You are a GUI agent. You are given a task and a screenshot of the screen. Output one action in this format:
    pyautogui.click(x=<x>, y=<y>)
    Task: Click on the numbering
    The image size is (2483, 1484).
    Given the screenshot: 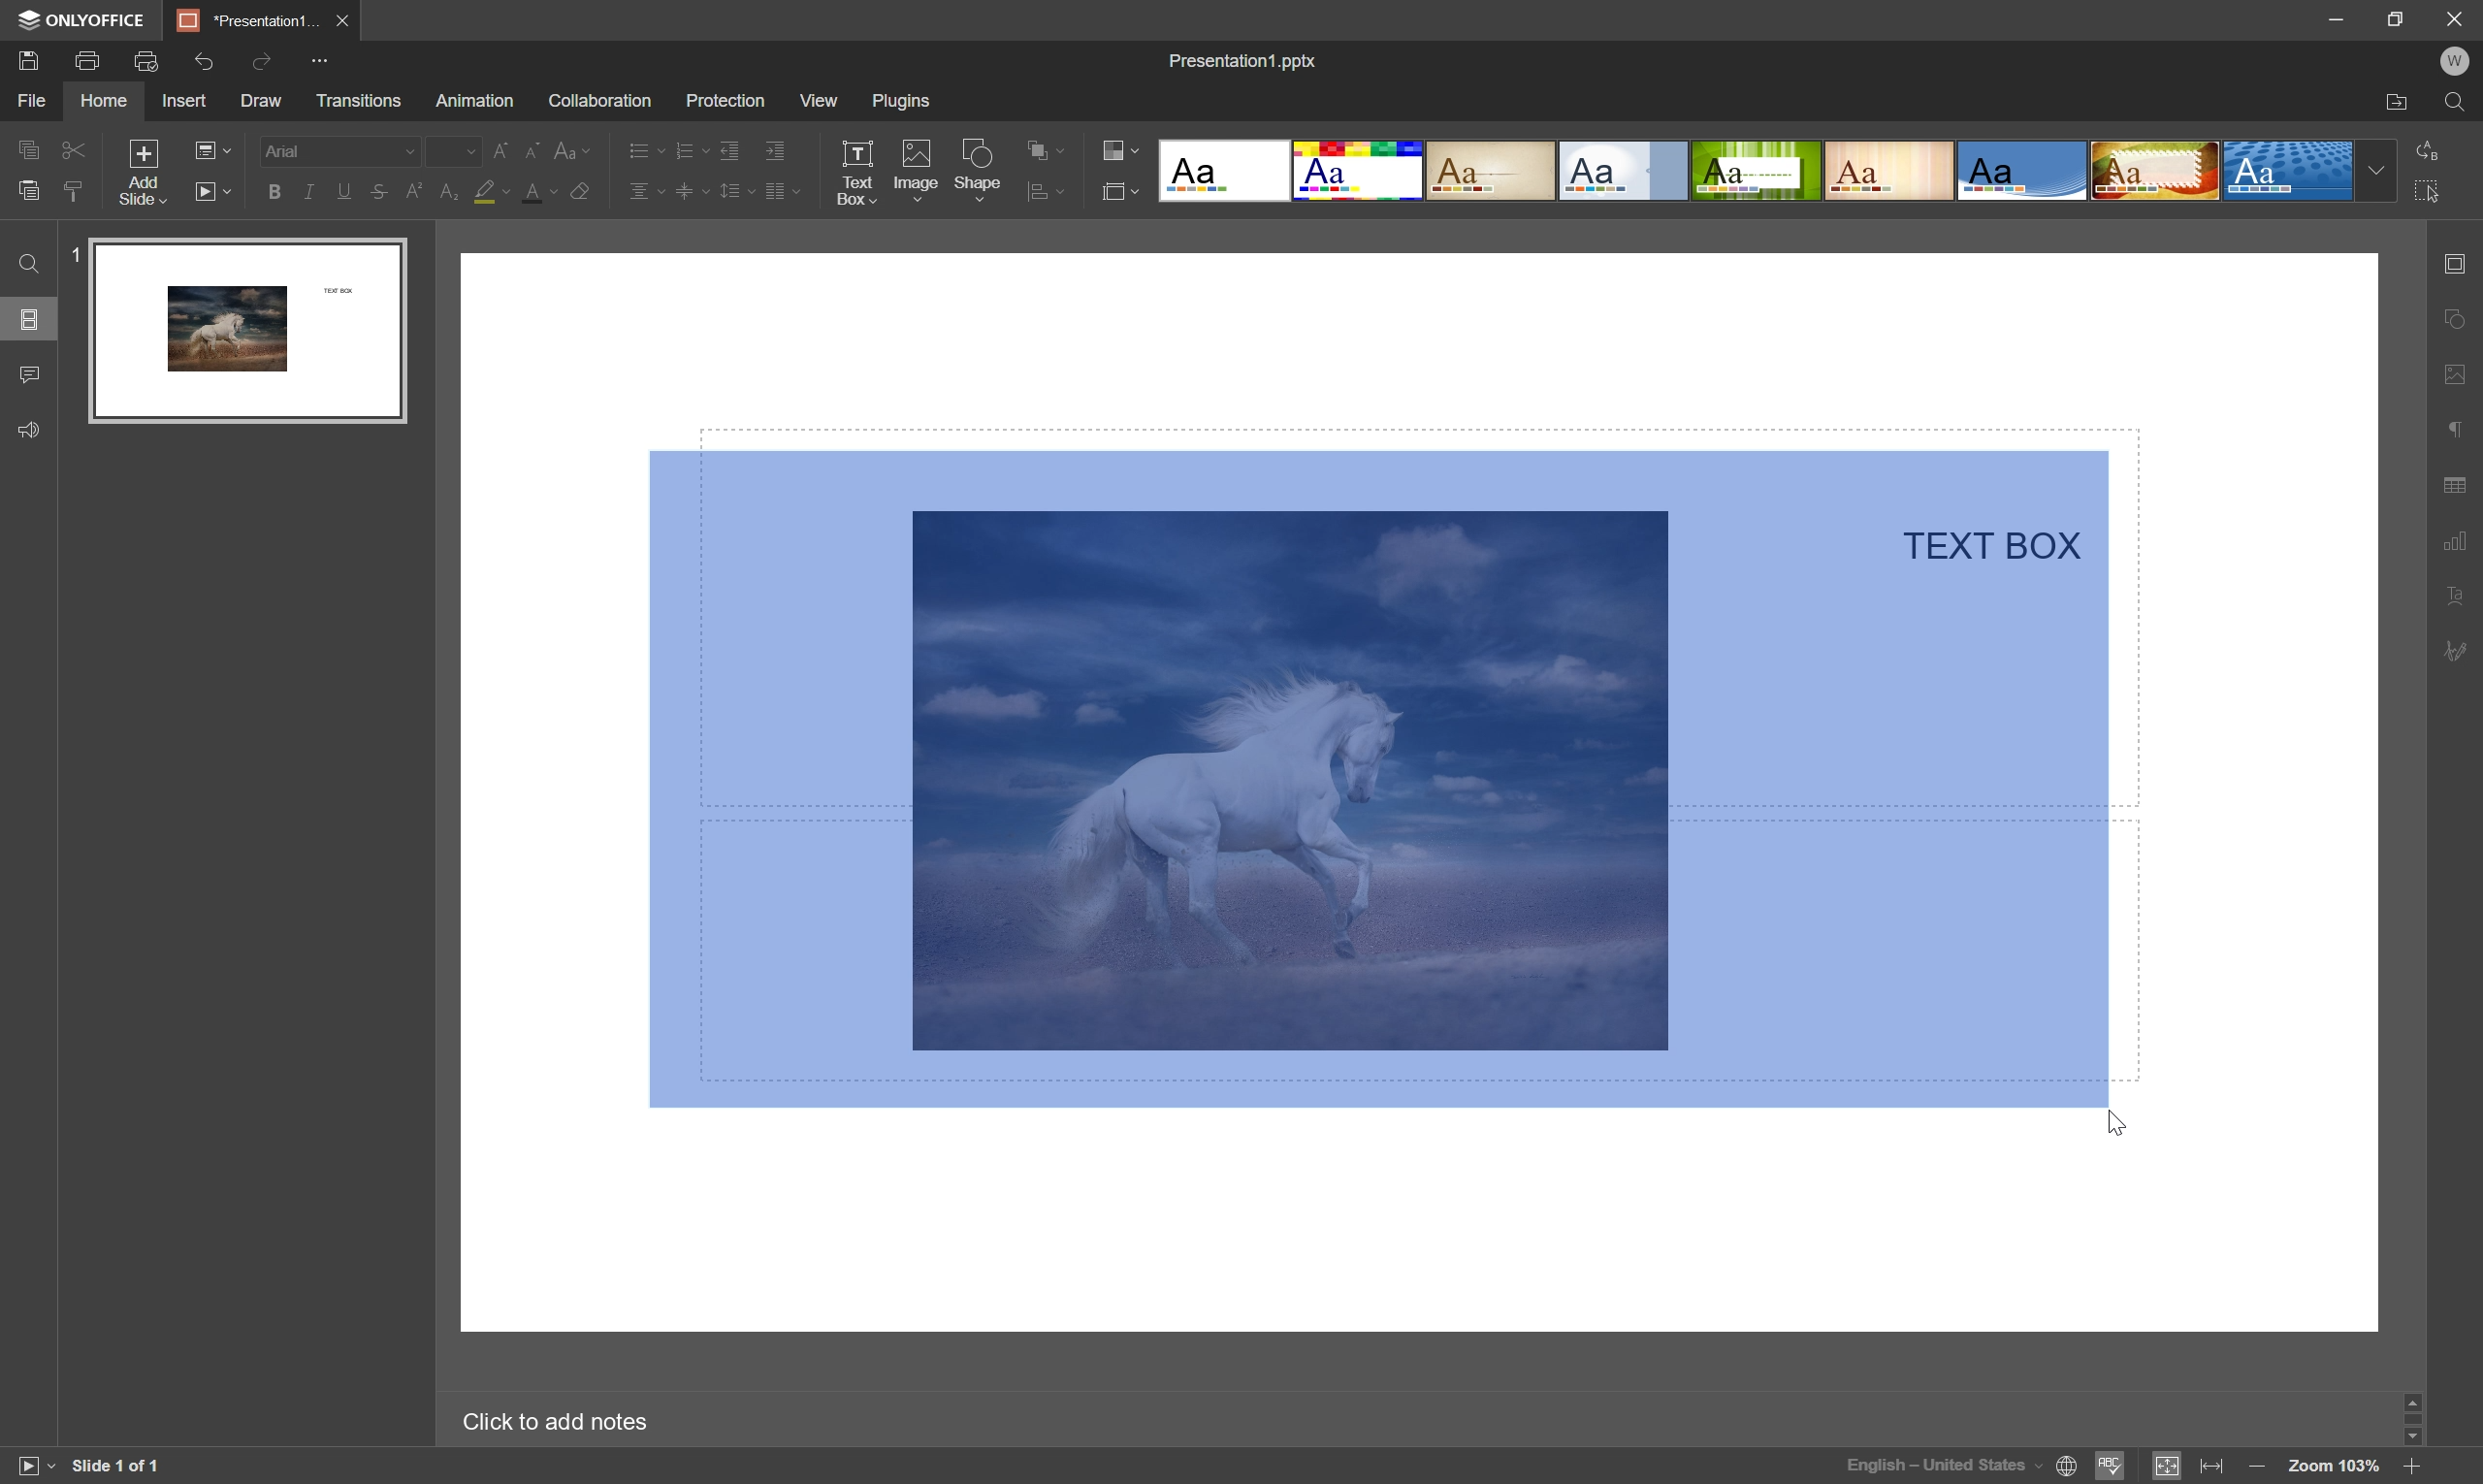 What is the action you would take?
    pyautogui.click(x=689, y=151)
    